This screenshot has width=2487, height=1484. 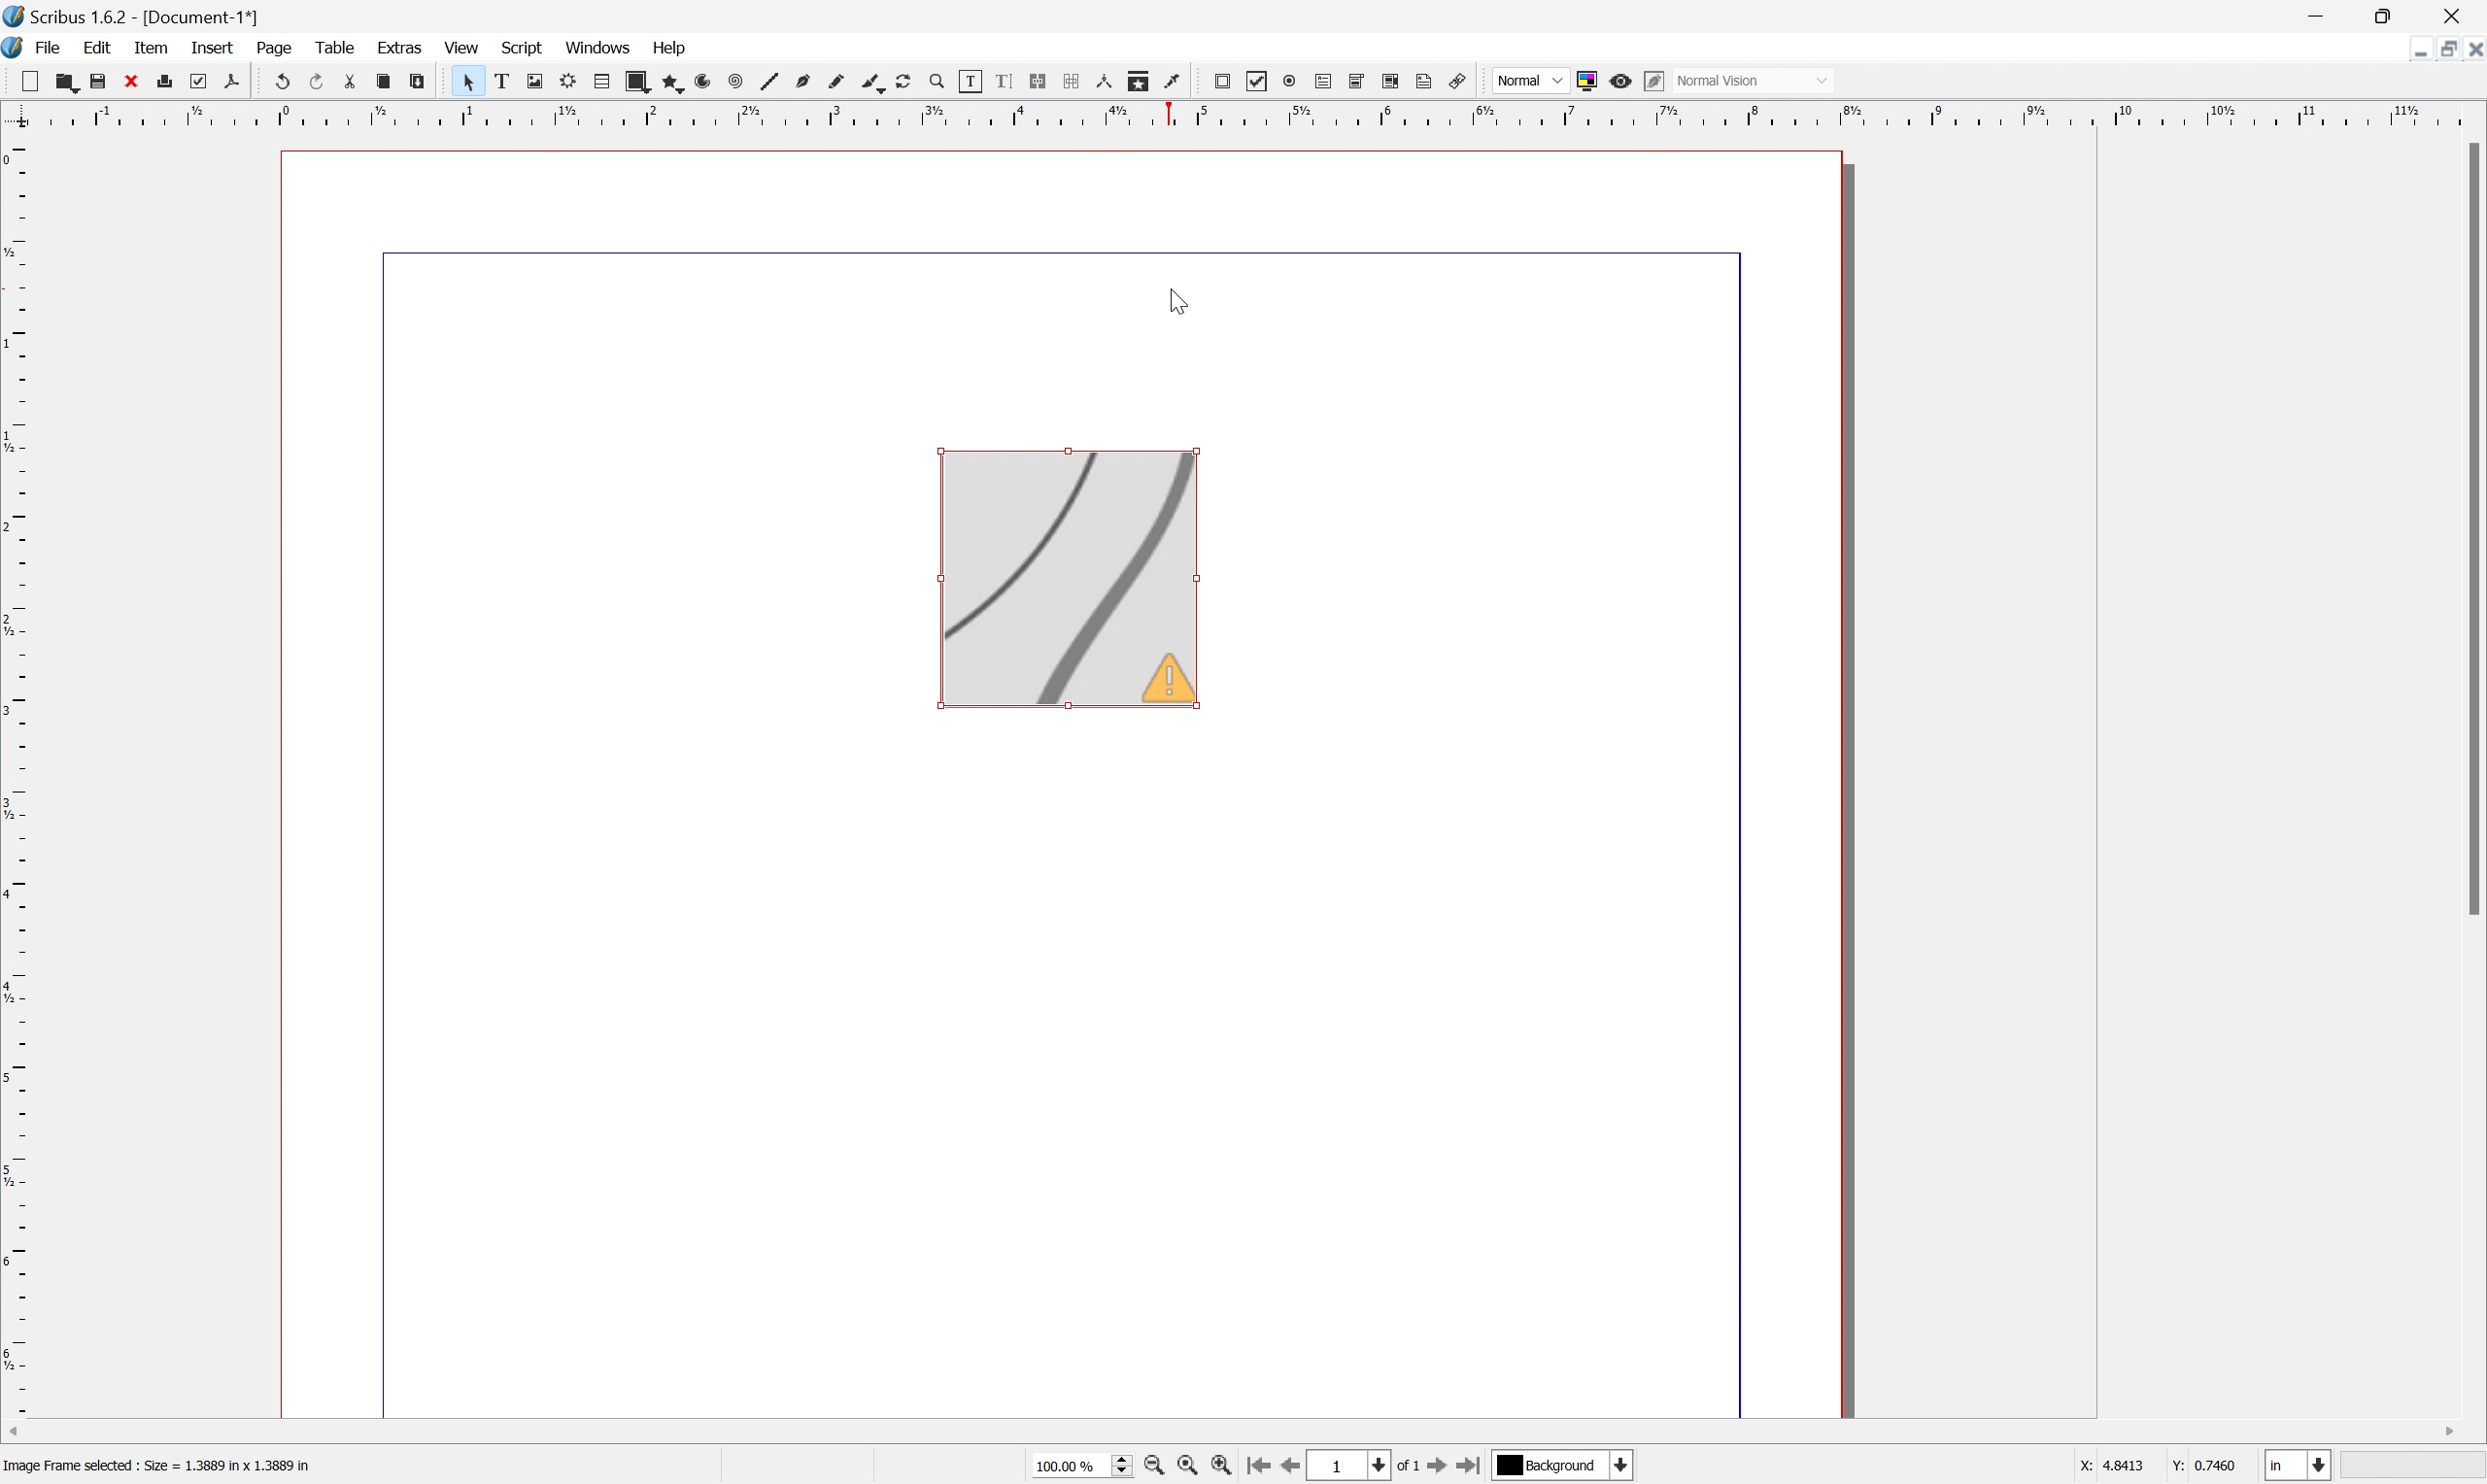 What do you see at coordinates (1044, 82) in the screenshot?
I see `Link text frames` at bounding box center [1044, 82].